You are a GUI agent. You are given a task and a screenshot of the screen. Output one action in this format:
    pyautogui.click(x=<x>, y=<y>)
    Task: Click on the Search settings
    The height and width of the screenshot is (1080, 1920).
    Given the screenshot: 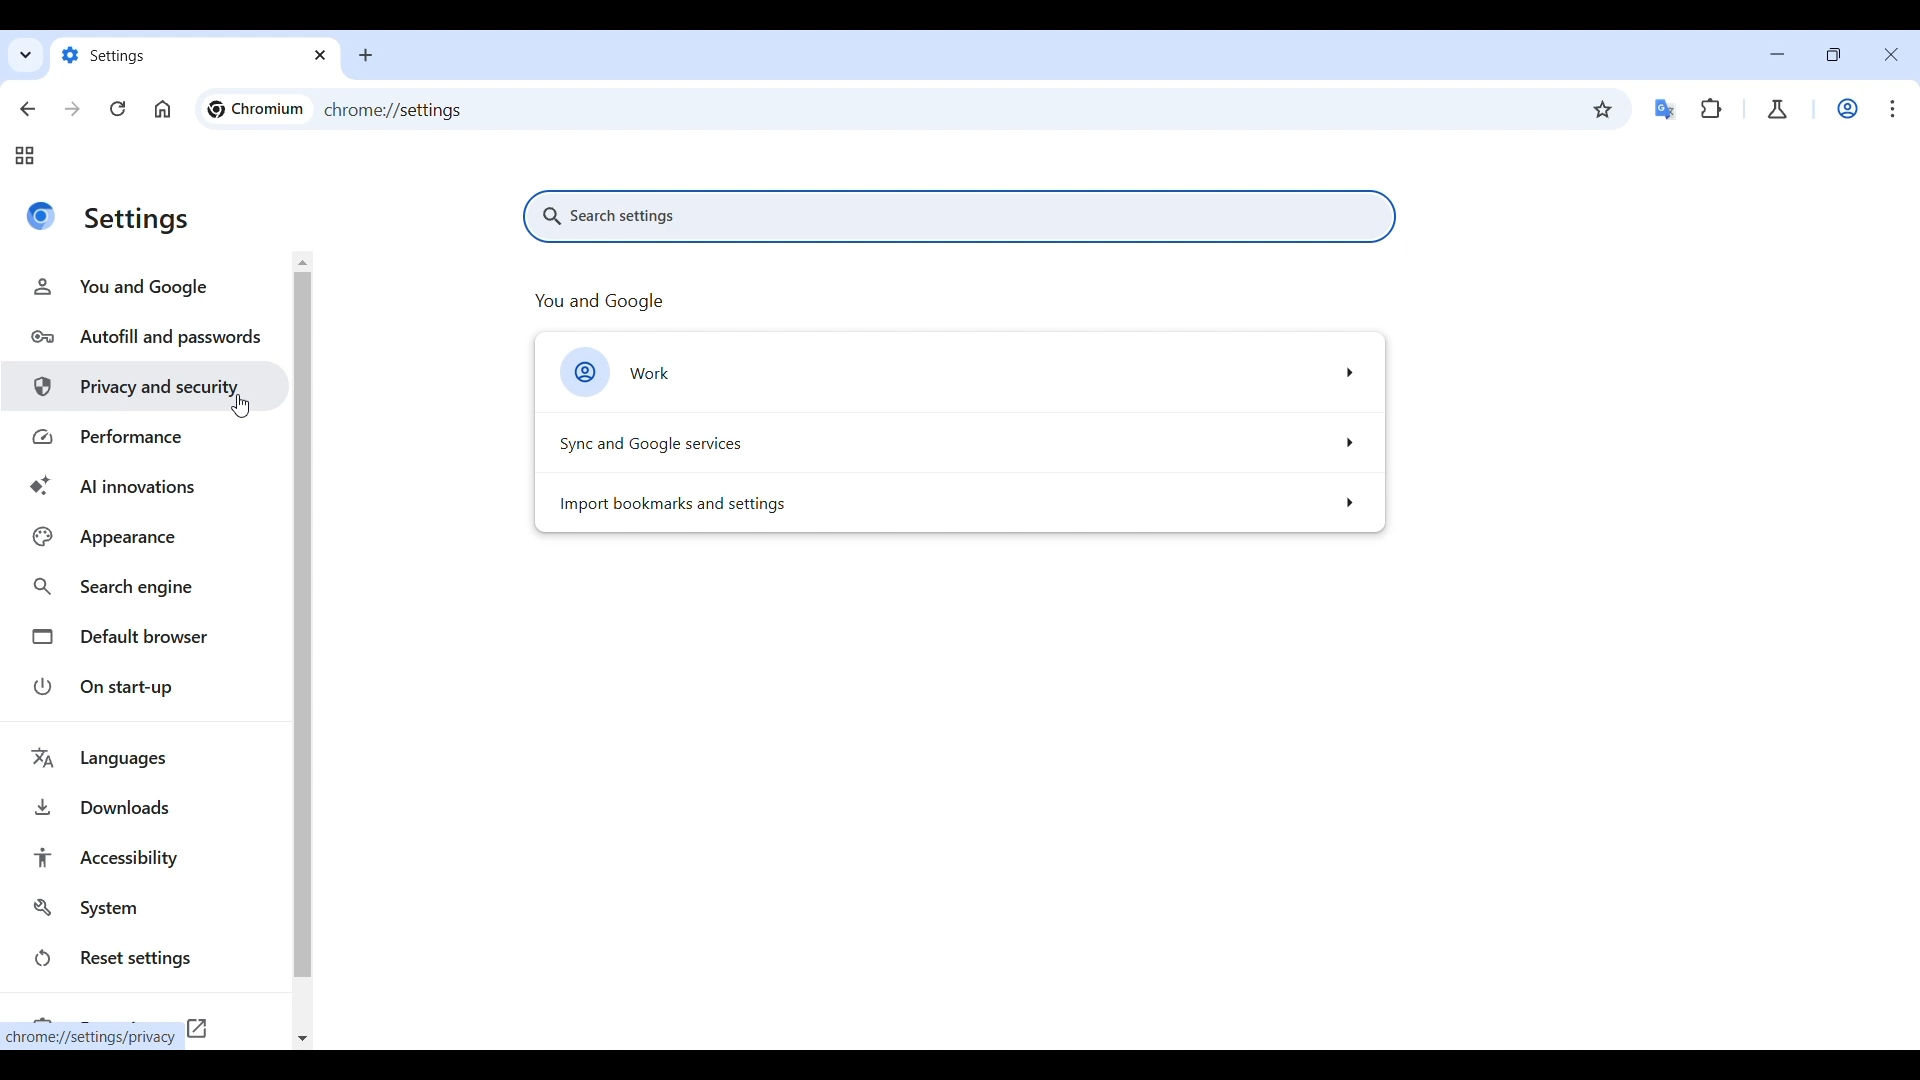 What is the action you would take?
    pyautogui.click(x=607, y=217)
    